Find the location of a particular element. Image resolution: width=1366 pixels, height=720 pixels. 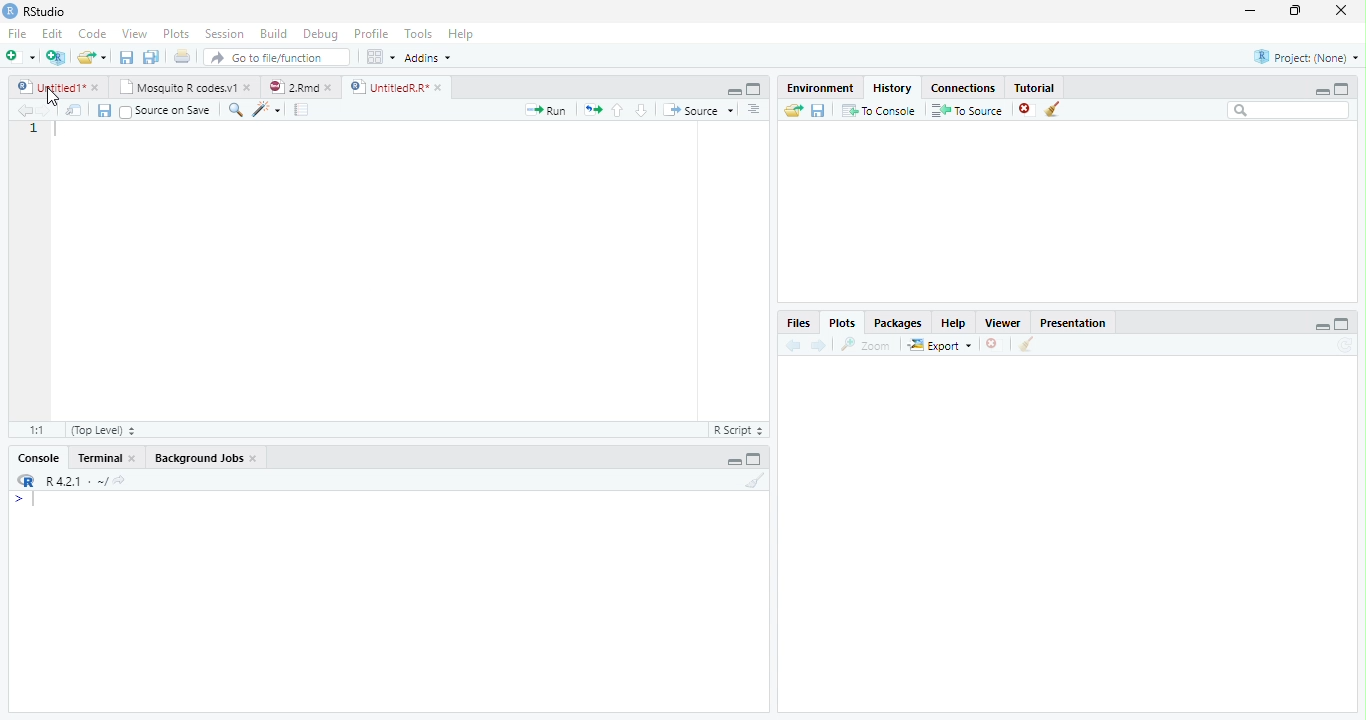

Plots is located at coordinates (841, 322).